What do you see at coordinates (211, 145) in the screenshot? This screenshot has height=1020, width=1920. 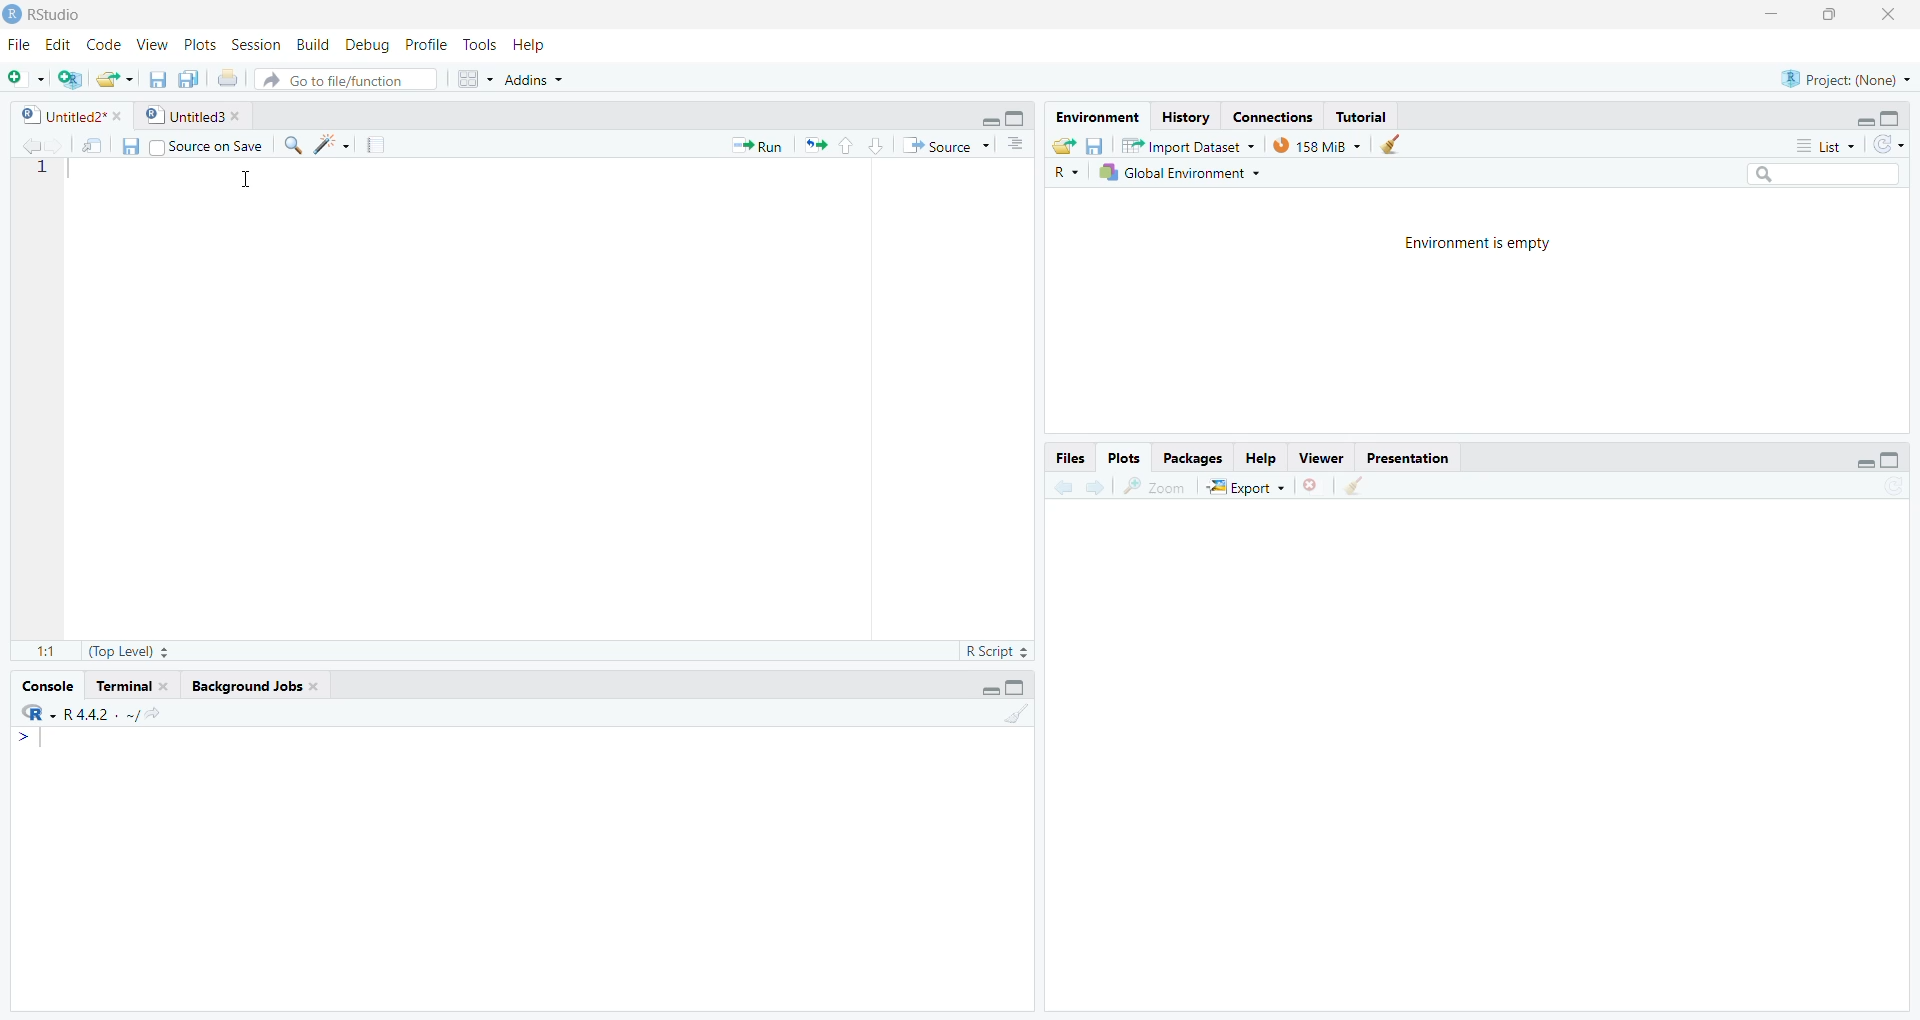 I see `Source on Save` at bounding box center [211, 145].